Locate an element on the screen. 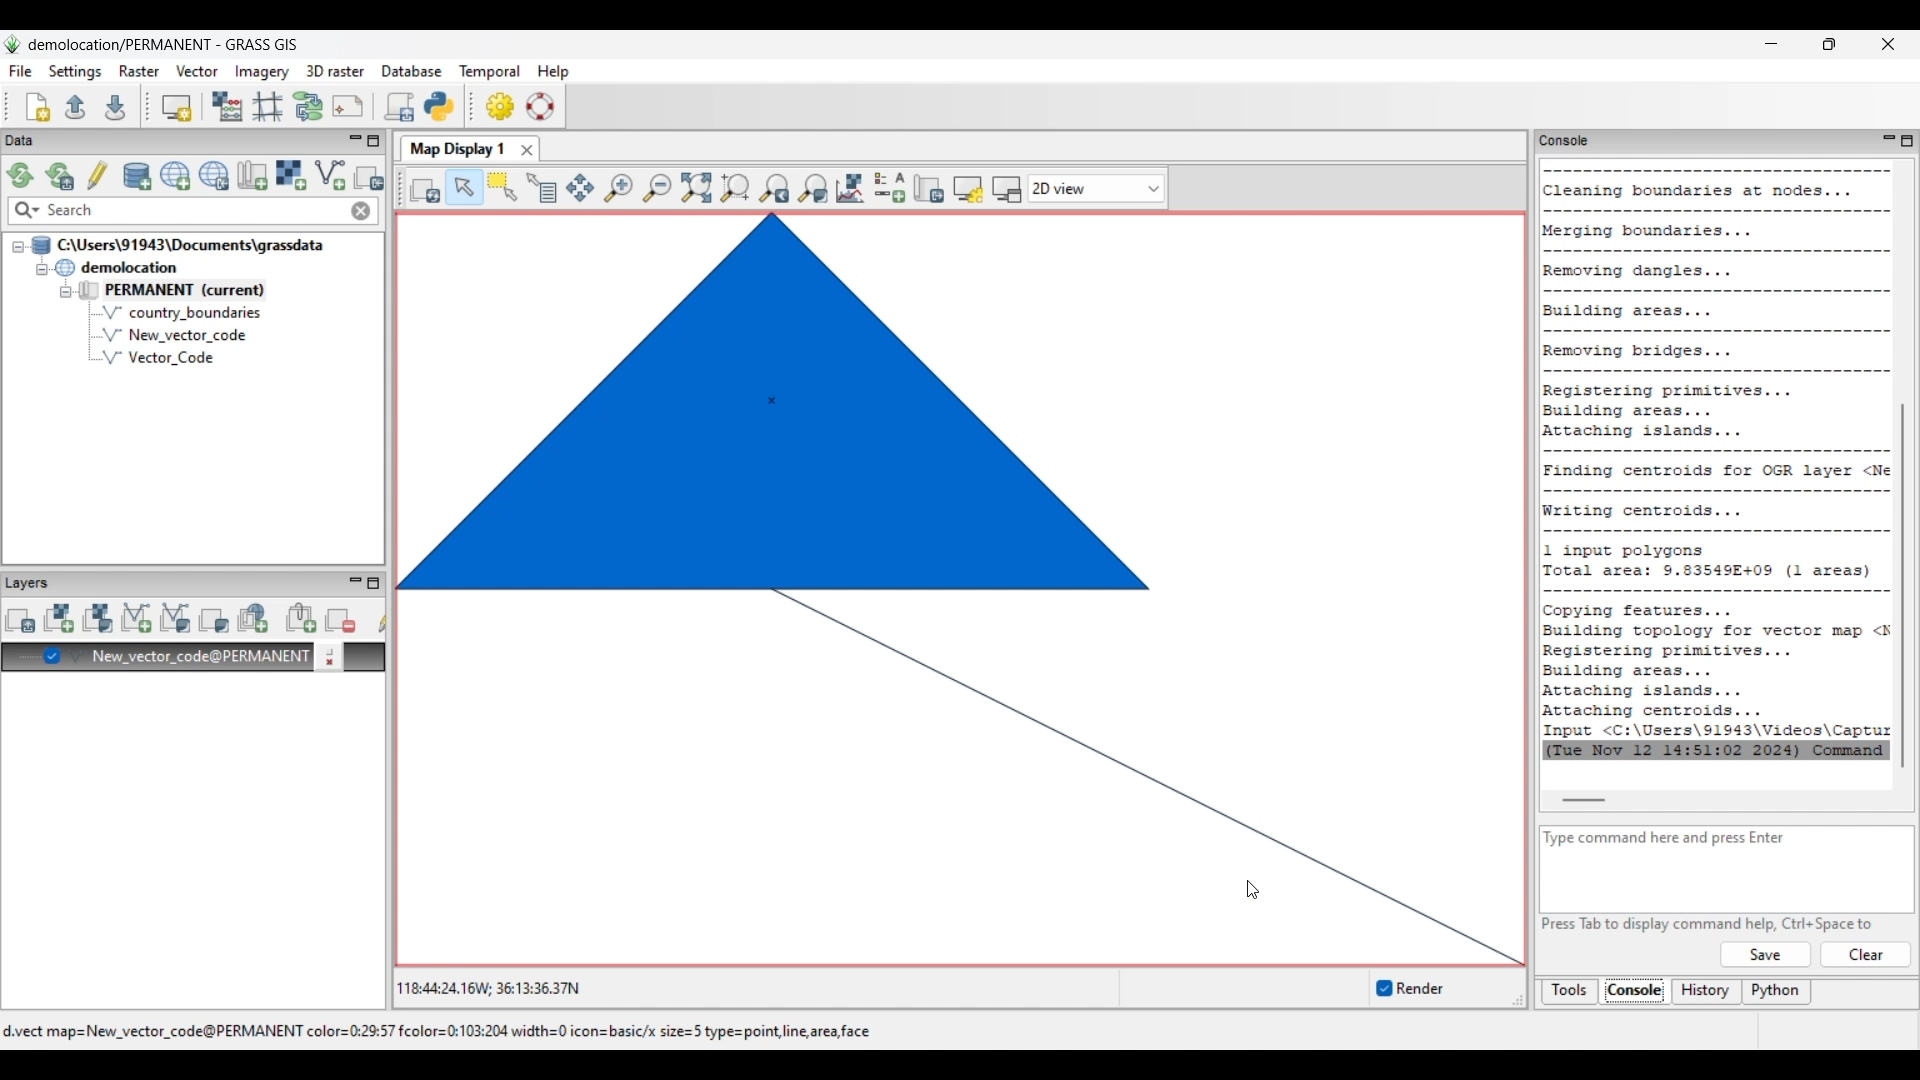  Add group is located at coordinates (301, 618).